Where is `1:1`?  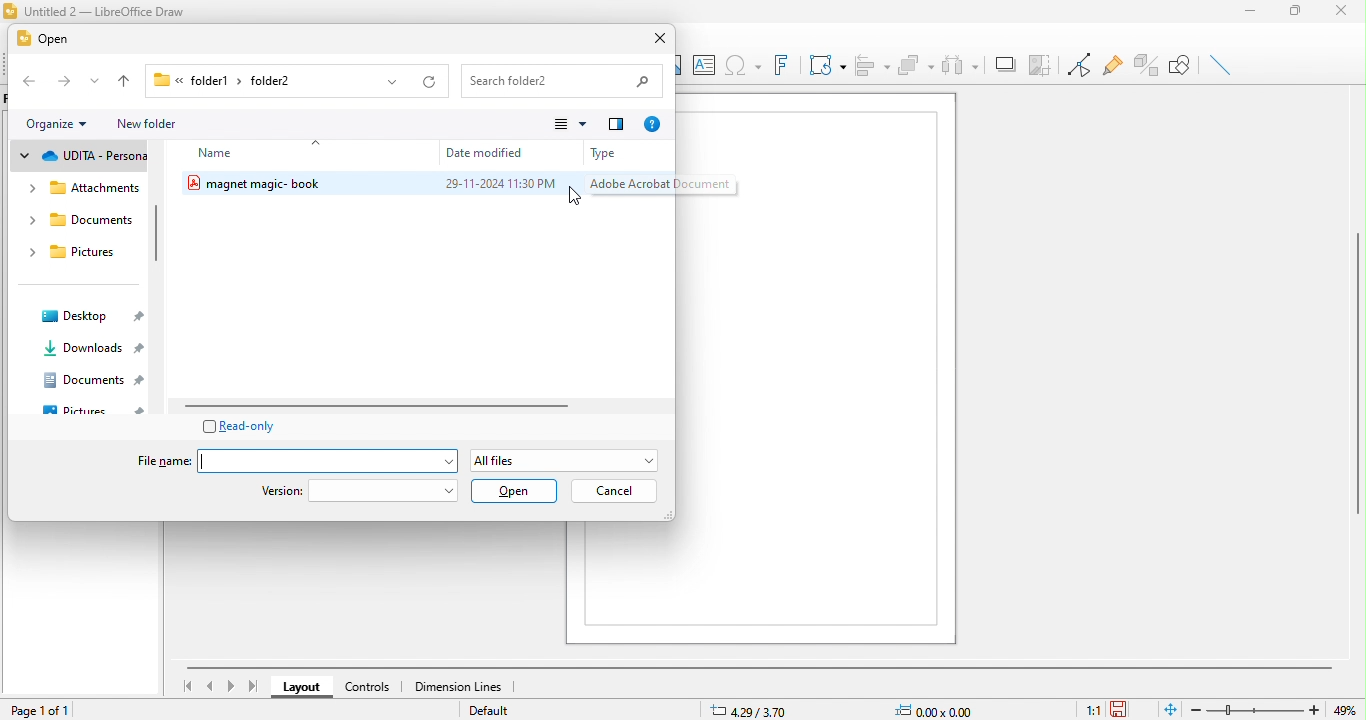 1:1 is located at coordinates (1089, 708).